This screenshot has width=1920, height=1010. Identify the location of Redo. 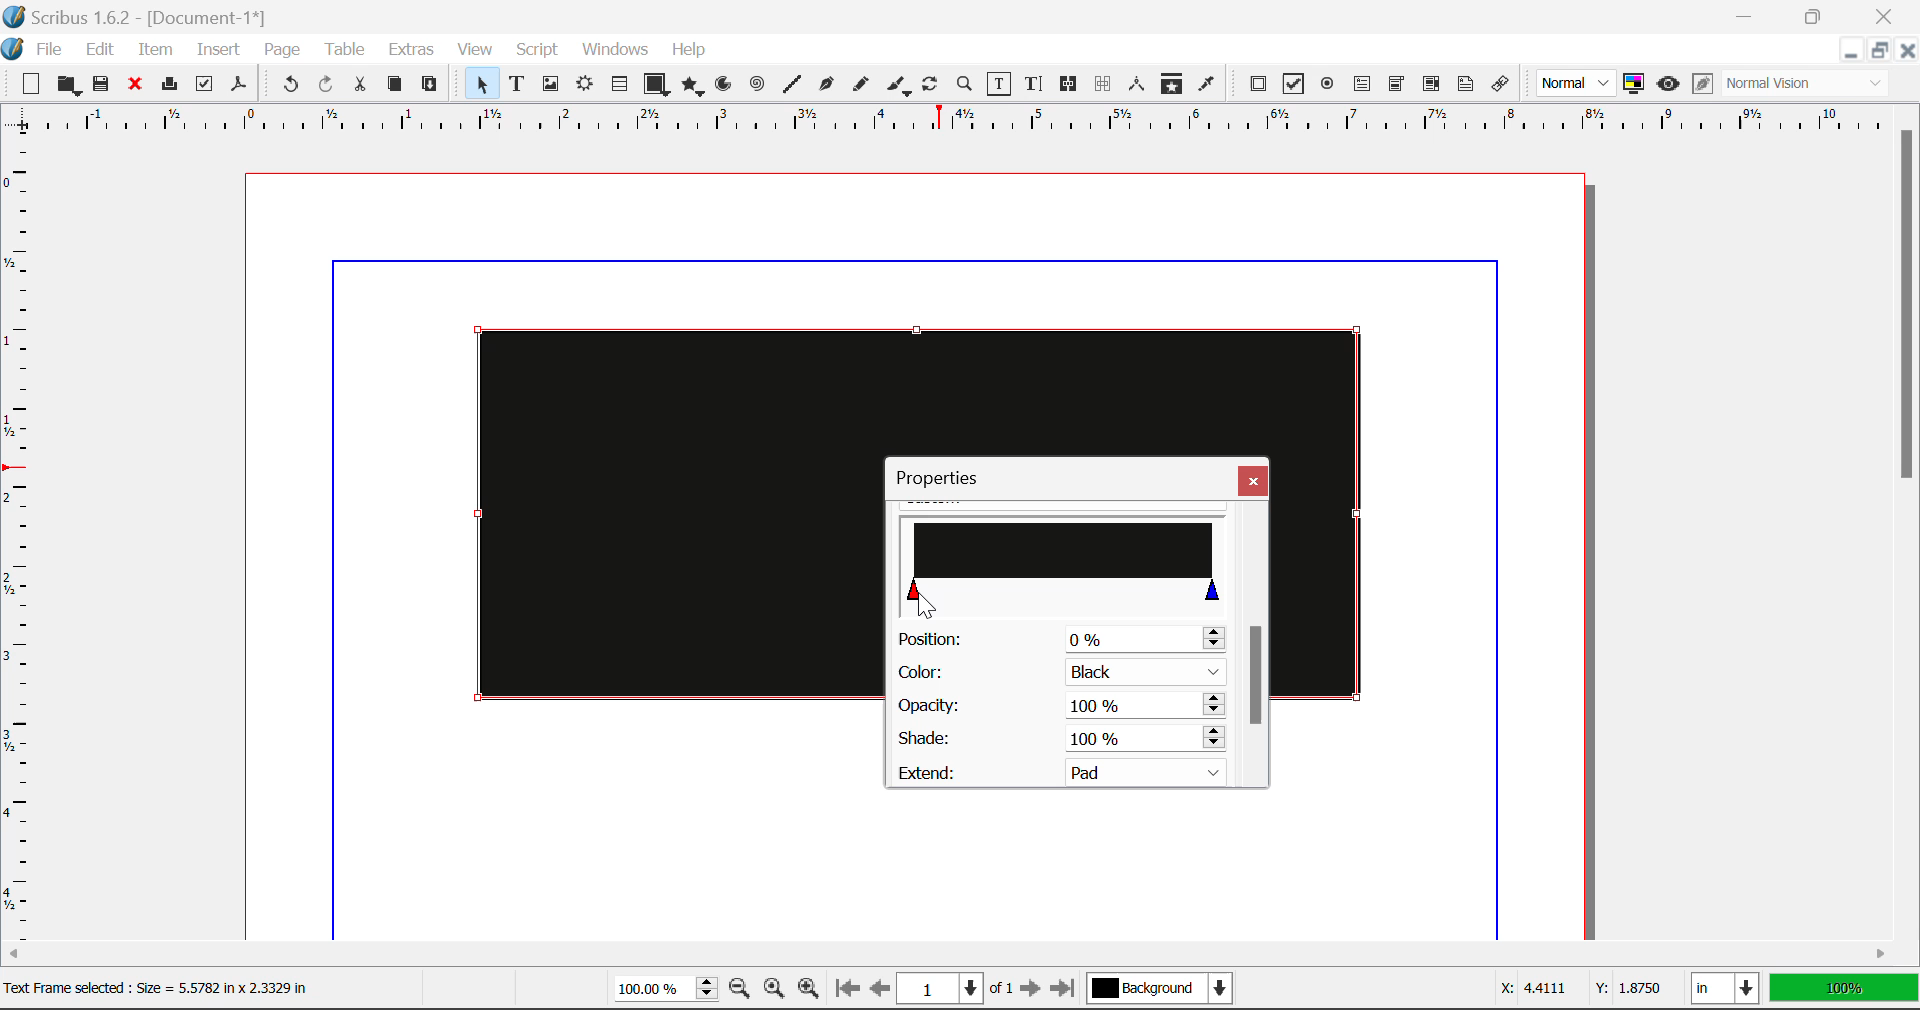
(326, 87).